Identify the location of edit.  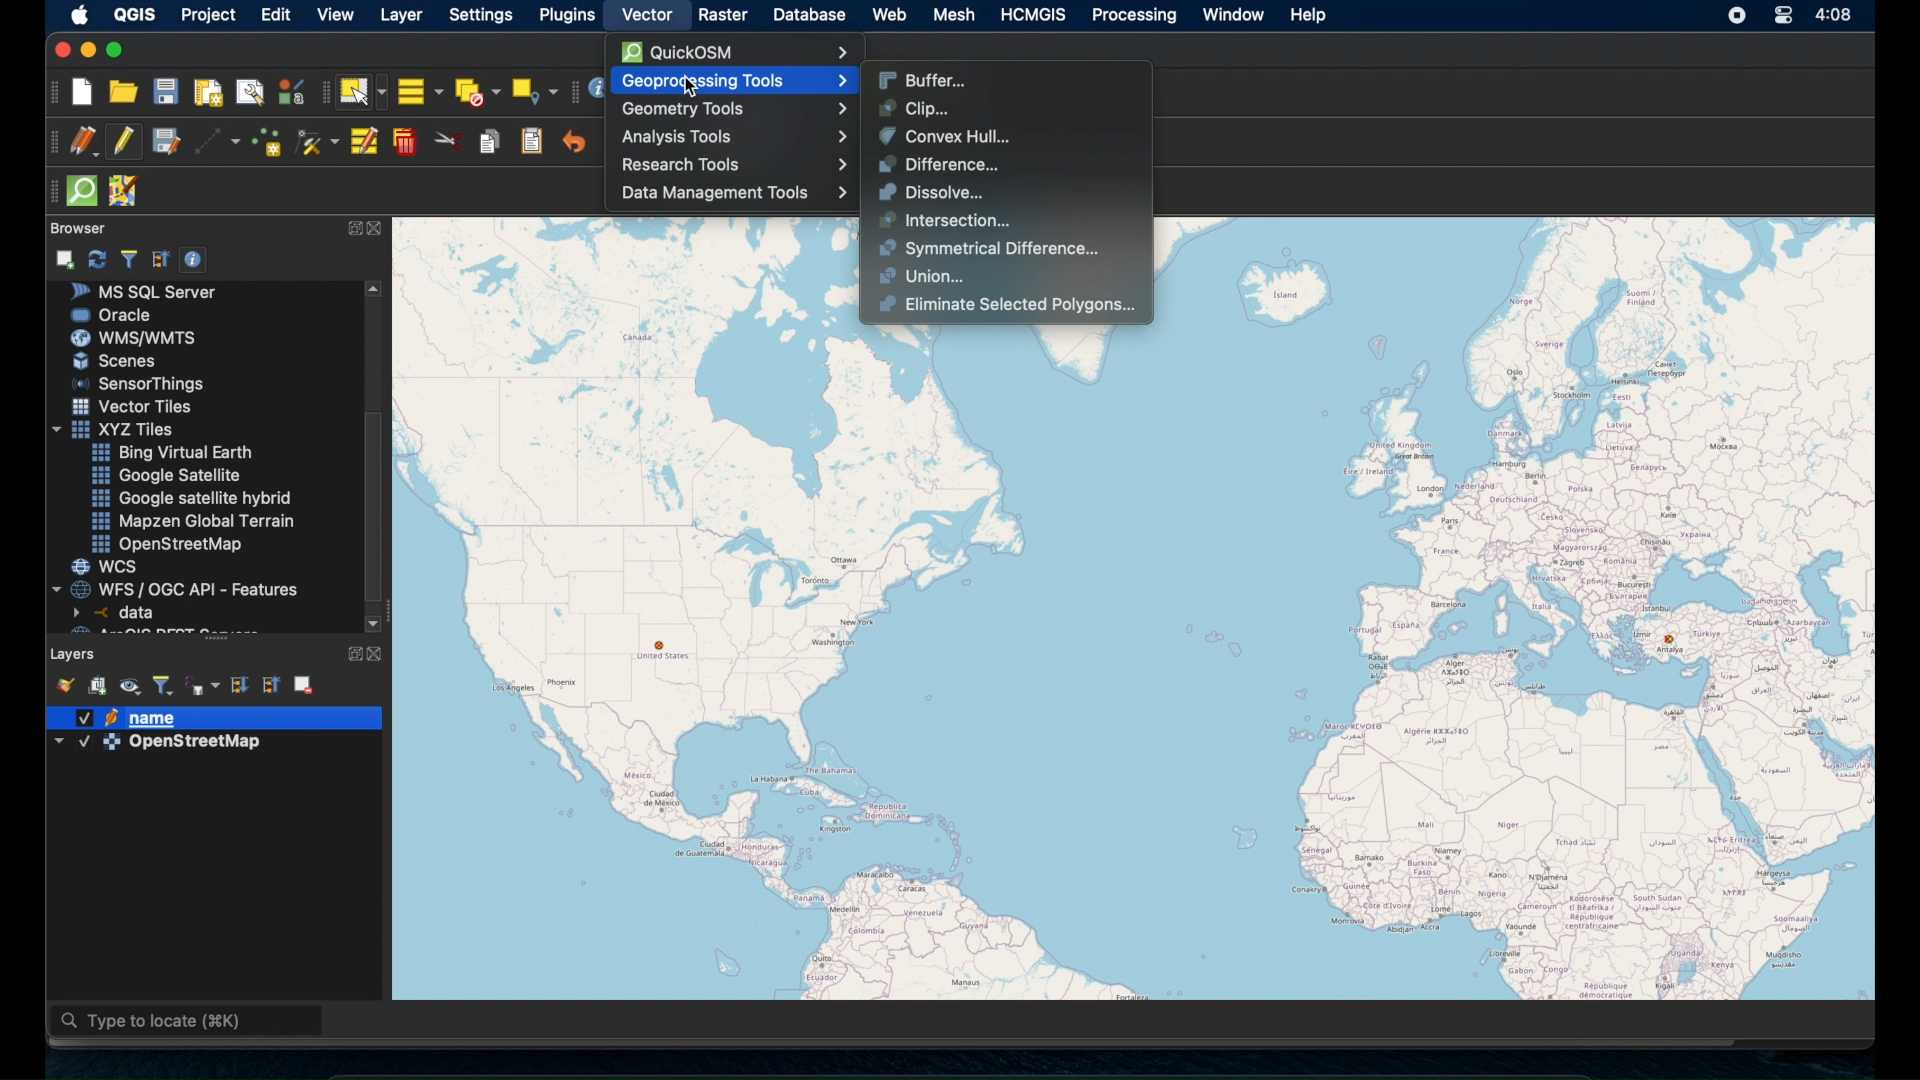
(279, 15).